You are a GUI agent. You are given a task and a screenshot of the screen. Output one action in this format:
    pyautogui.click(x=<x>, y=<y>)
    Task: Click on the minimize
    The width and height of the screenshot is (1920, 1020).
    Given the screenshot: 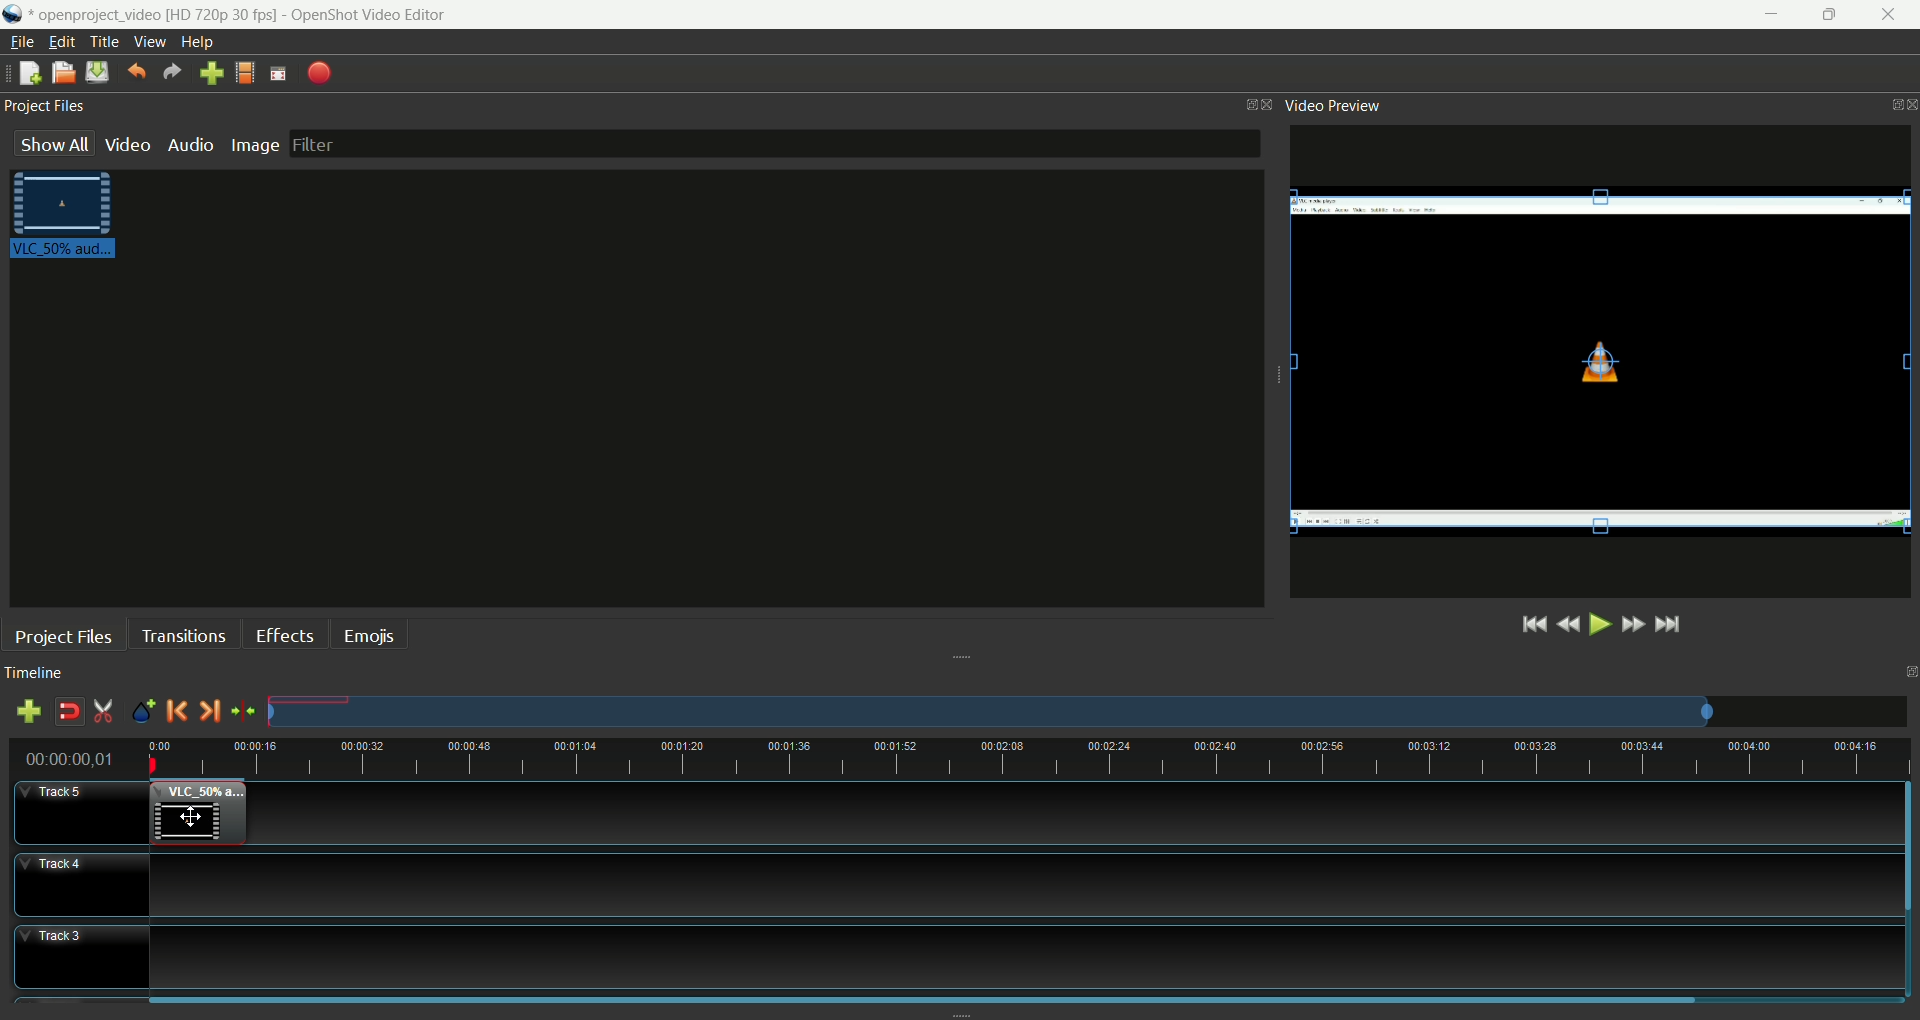 What is the action you would take?
    pyautogui.click(x=1761, y=14)
    